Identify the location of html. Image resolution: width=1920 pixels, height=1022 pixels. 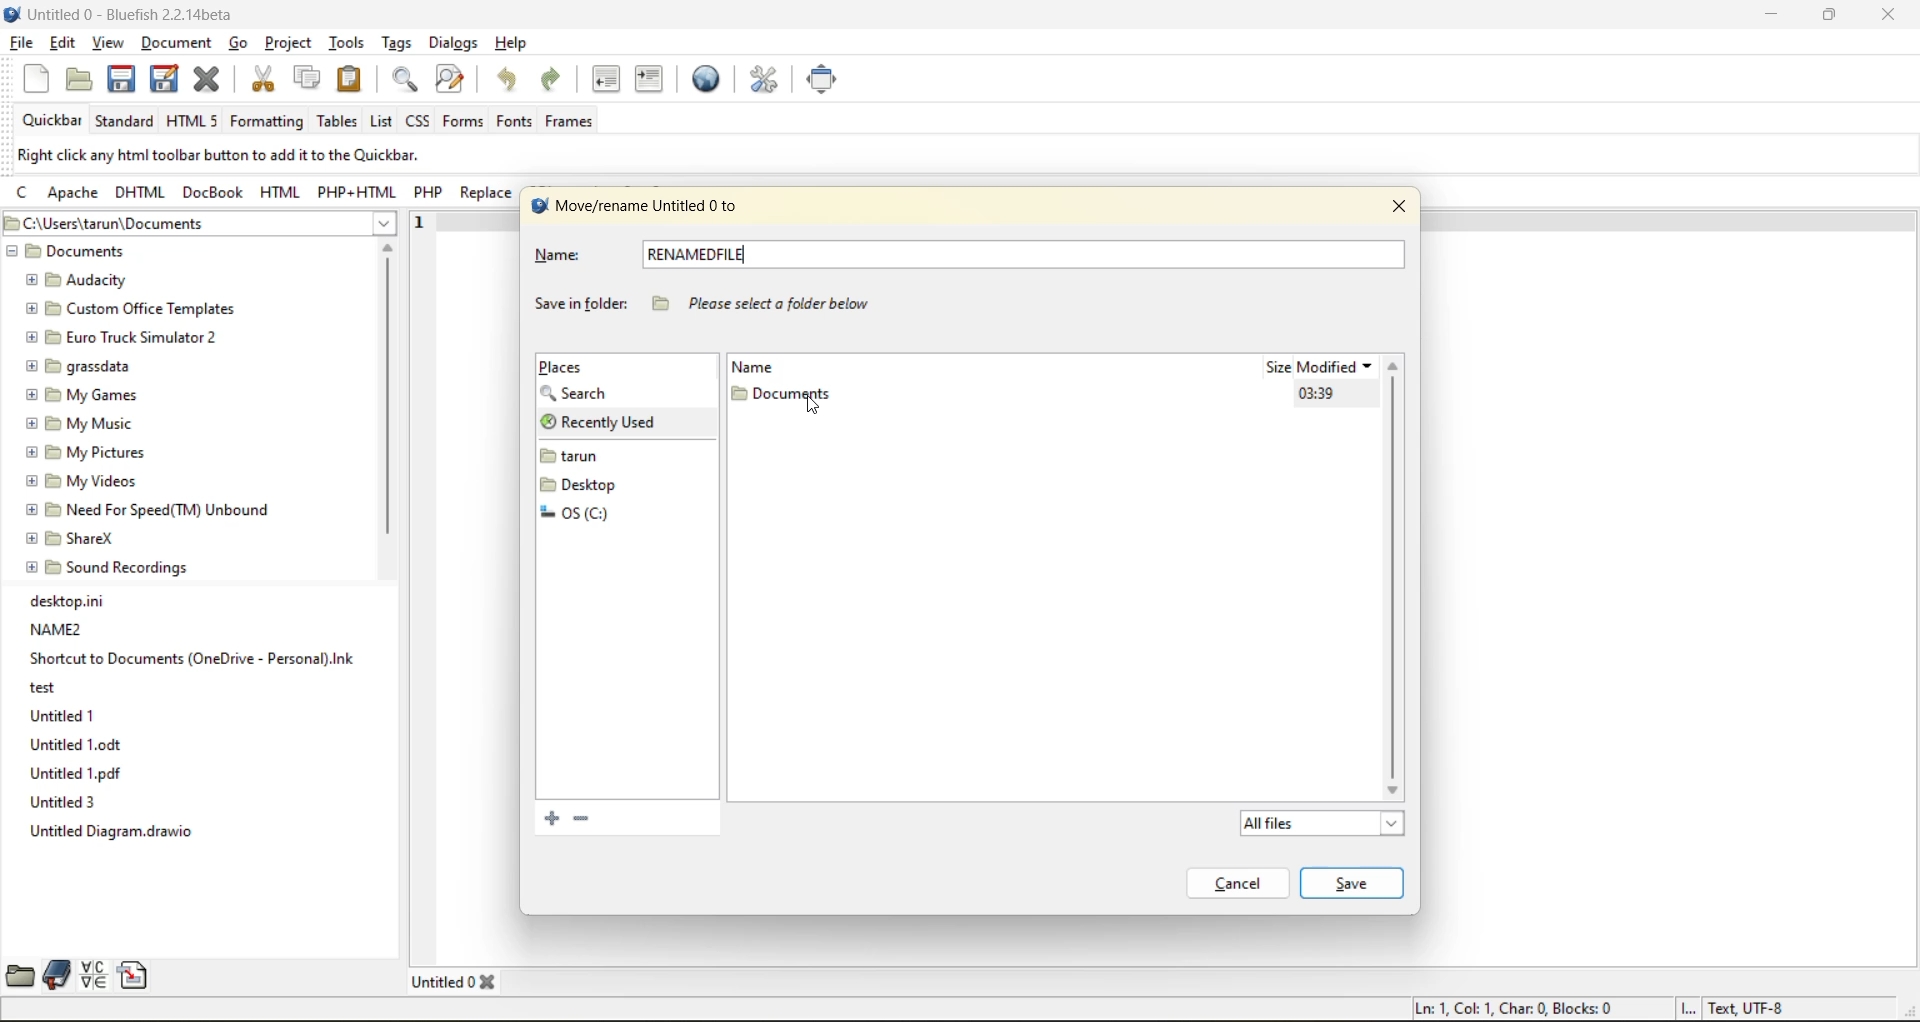
(279, 193).